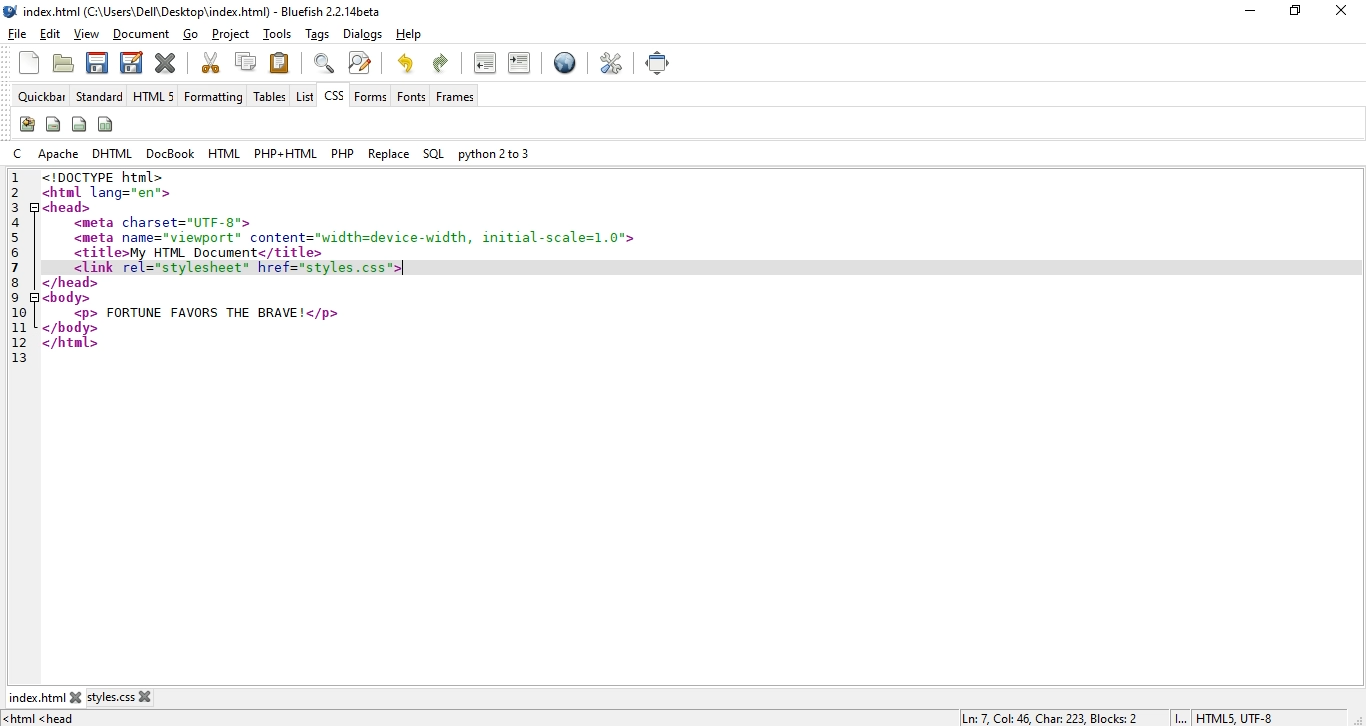  Describe the element at coordinates (18, 192) in the screenshot. I see `2` at that location.